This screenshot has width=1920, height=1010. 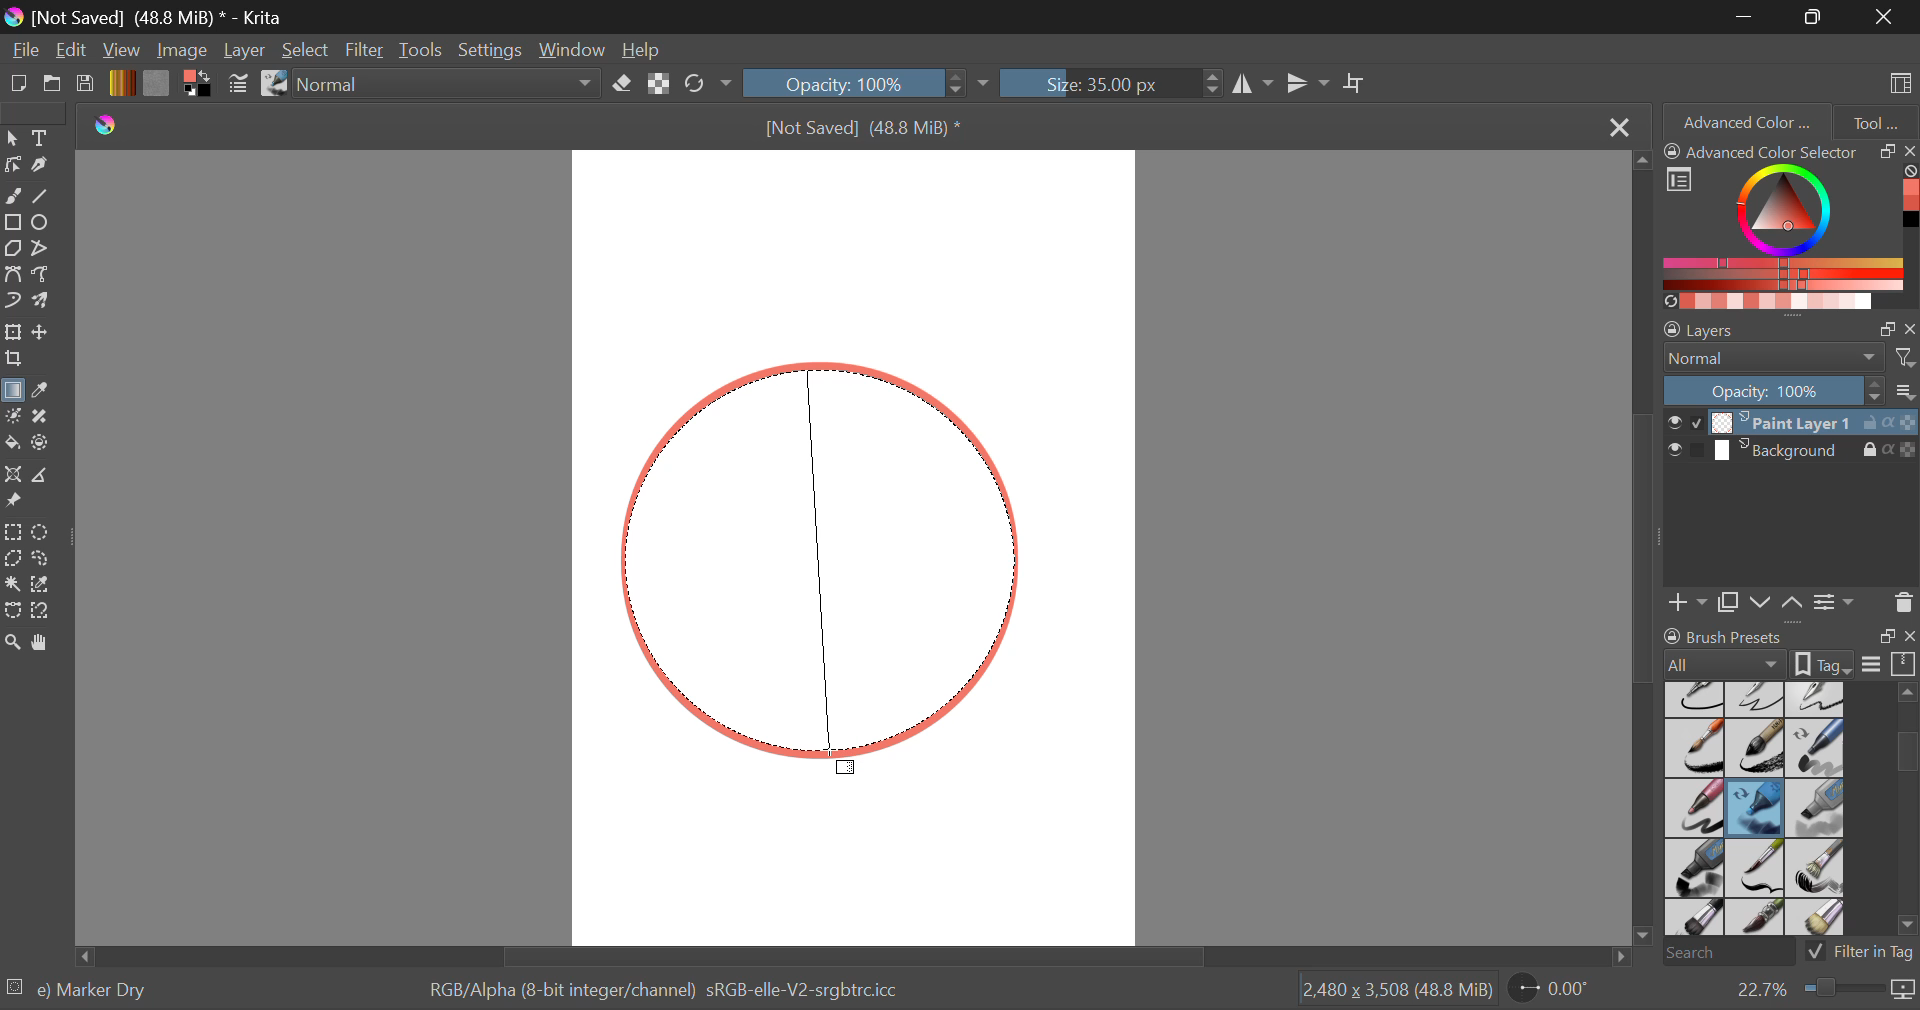 What do you see at coordinates (1790, 390) in the screenshot?
I see `Layer Opacity` at bounding box center [1790, 390].